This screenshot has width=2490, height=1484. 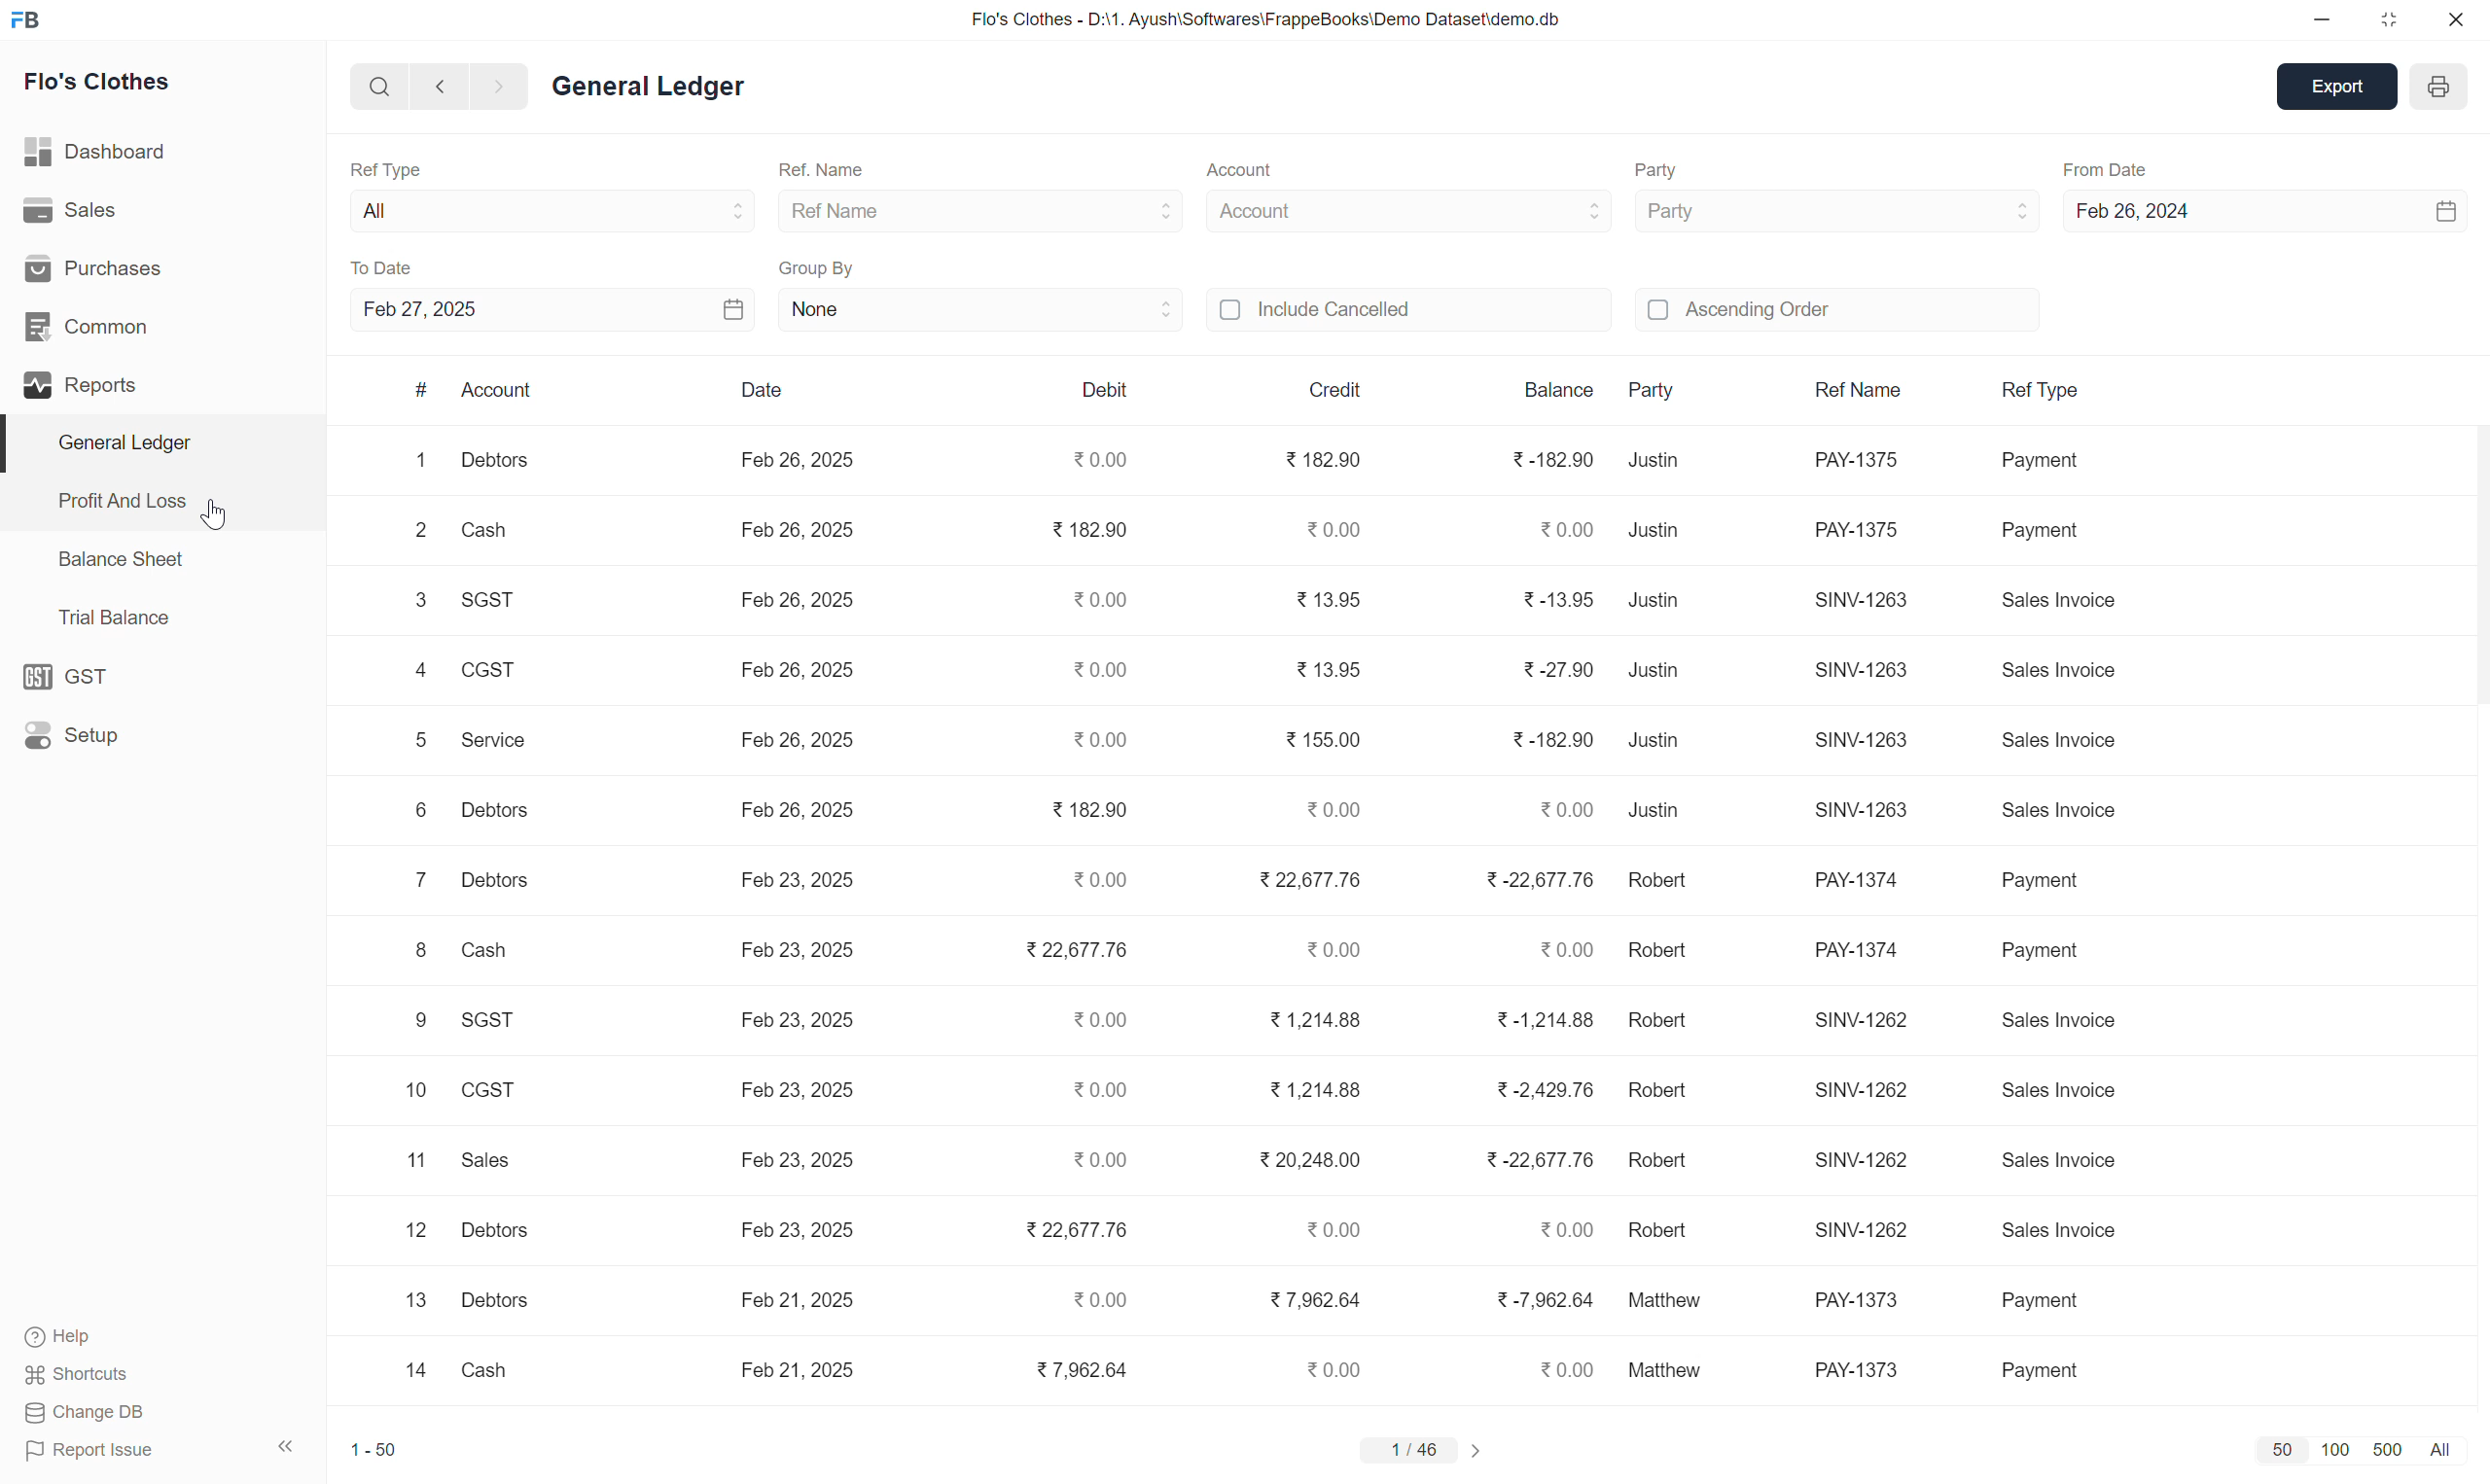 I want to click on ₹0.00, so click(x=1561, y=527).